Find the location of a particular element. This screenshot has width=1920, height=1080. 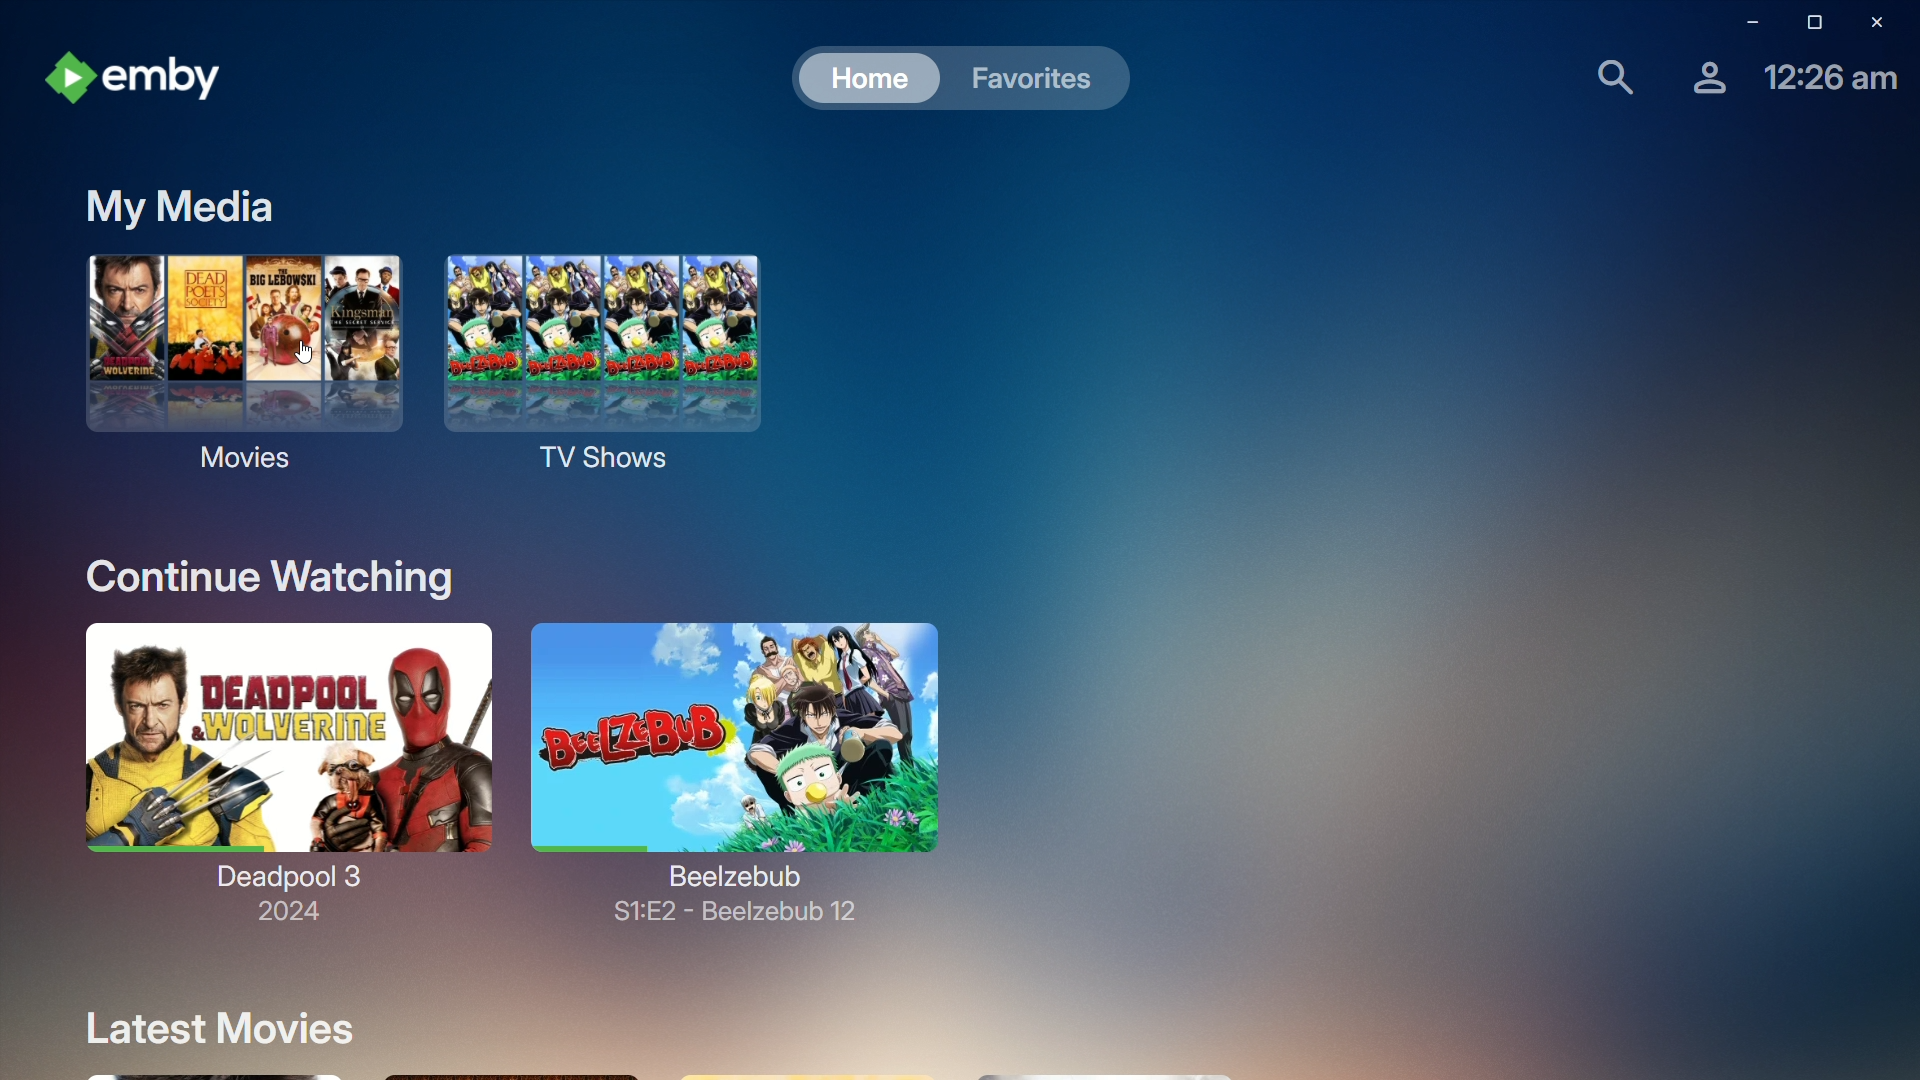

Beelzebub is located at coordinates (742, 751).